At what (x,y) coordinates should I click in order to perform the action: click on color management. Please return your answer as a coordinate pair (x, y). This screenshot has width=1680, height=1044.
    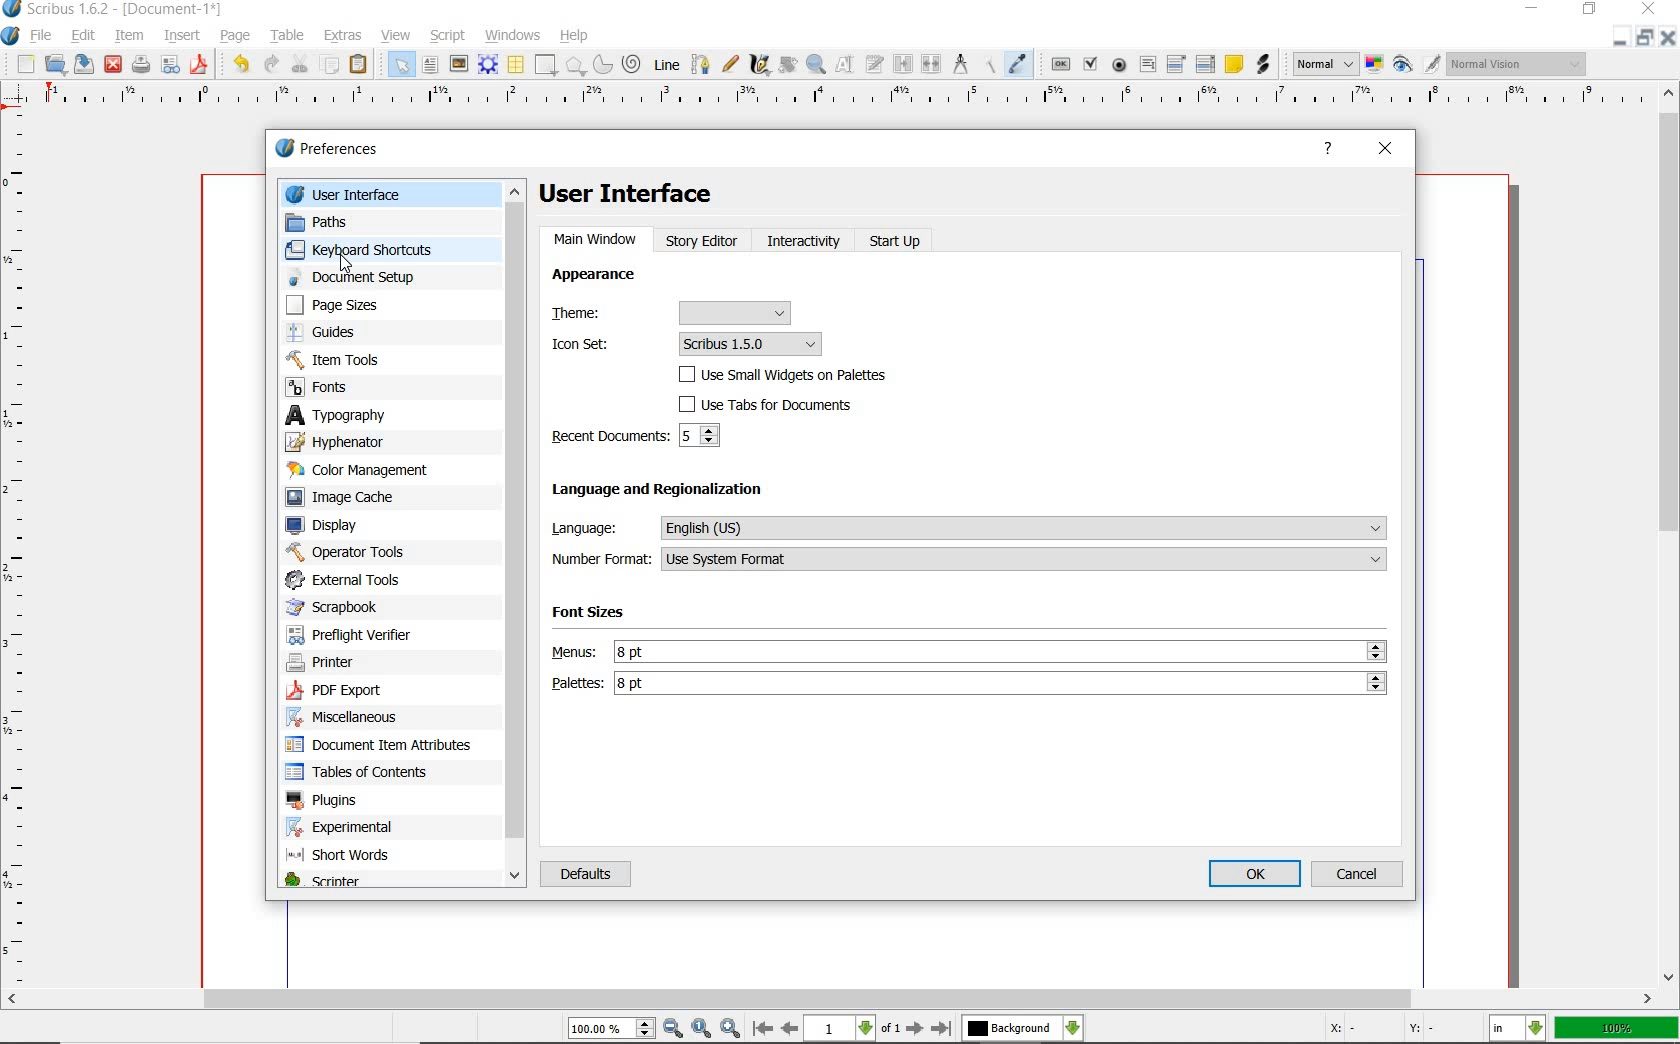
    Looking at the image, I should click on (365, 470).